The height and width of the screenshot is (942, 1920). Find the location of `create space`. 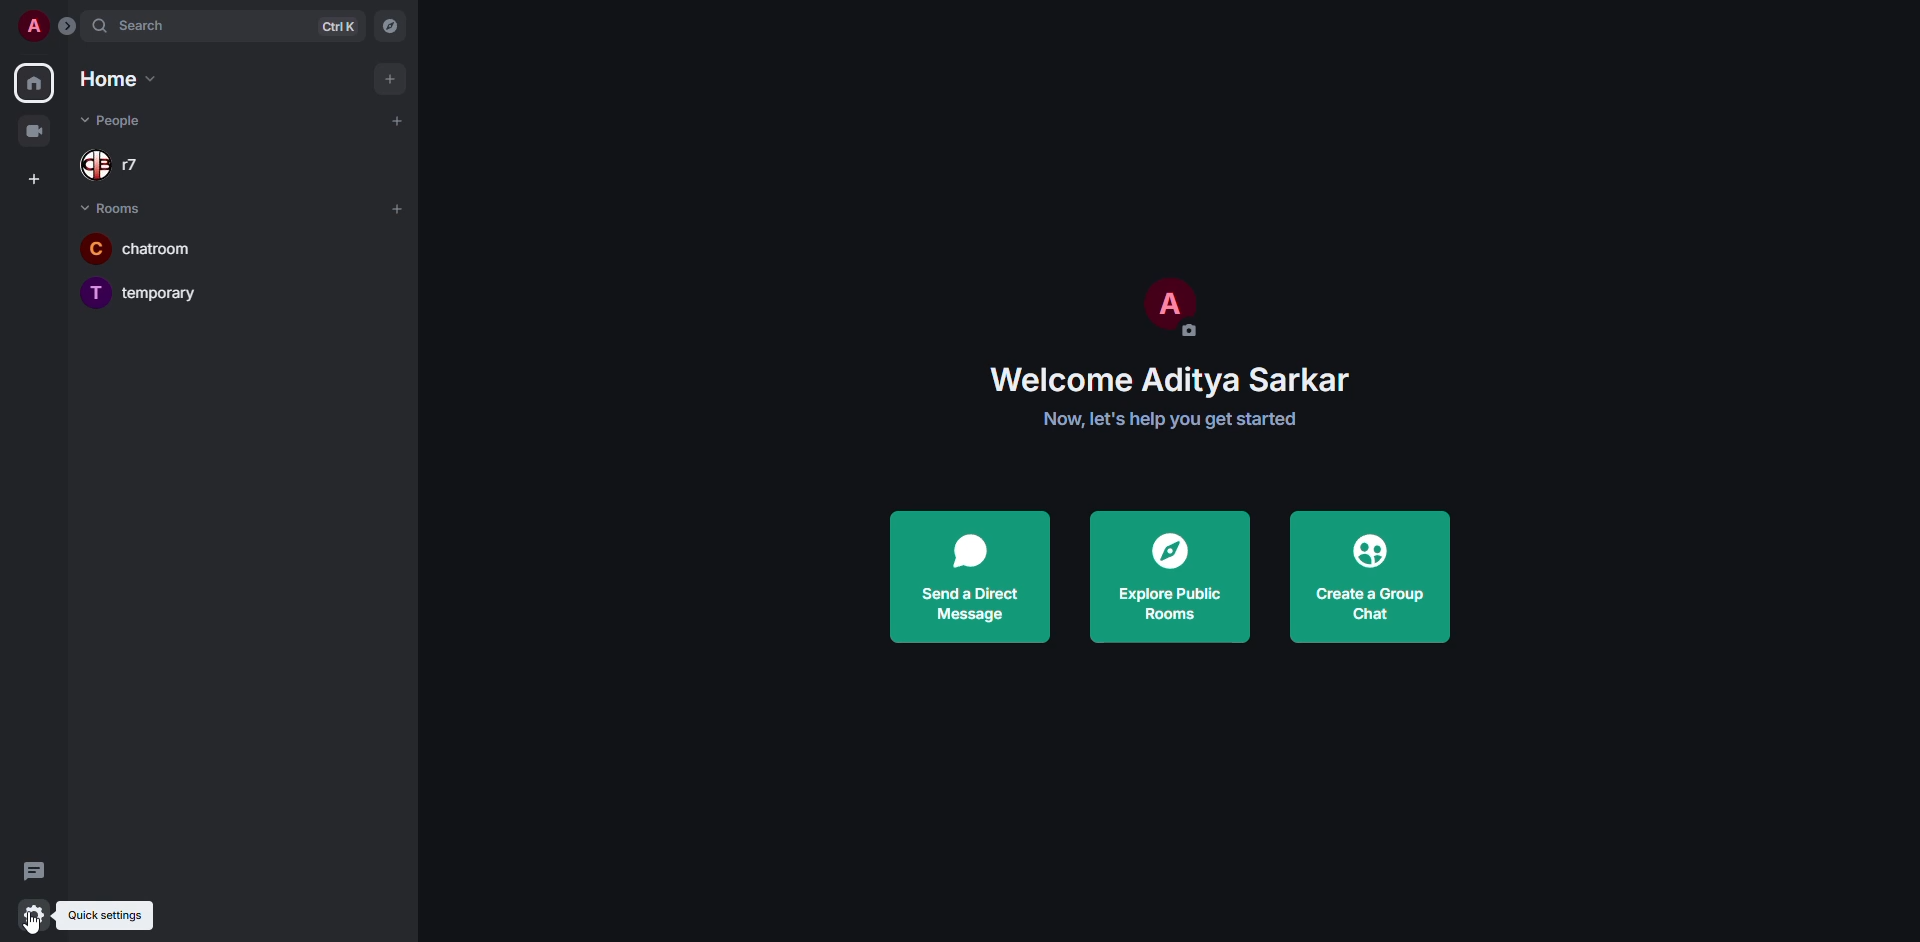

create space is located at coordinates (37, 178).